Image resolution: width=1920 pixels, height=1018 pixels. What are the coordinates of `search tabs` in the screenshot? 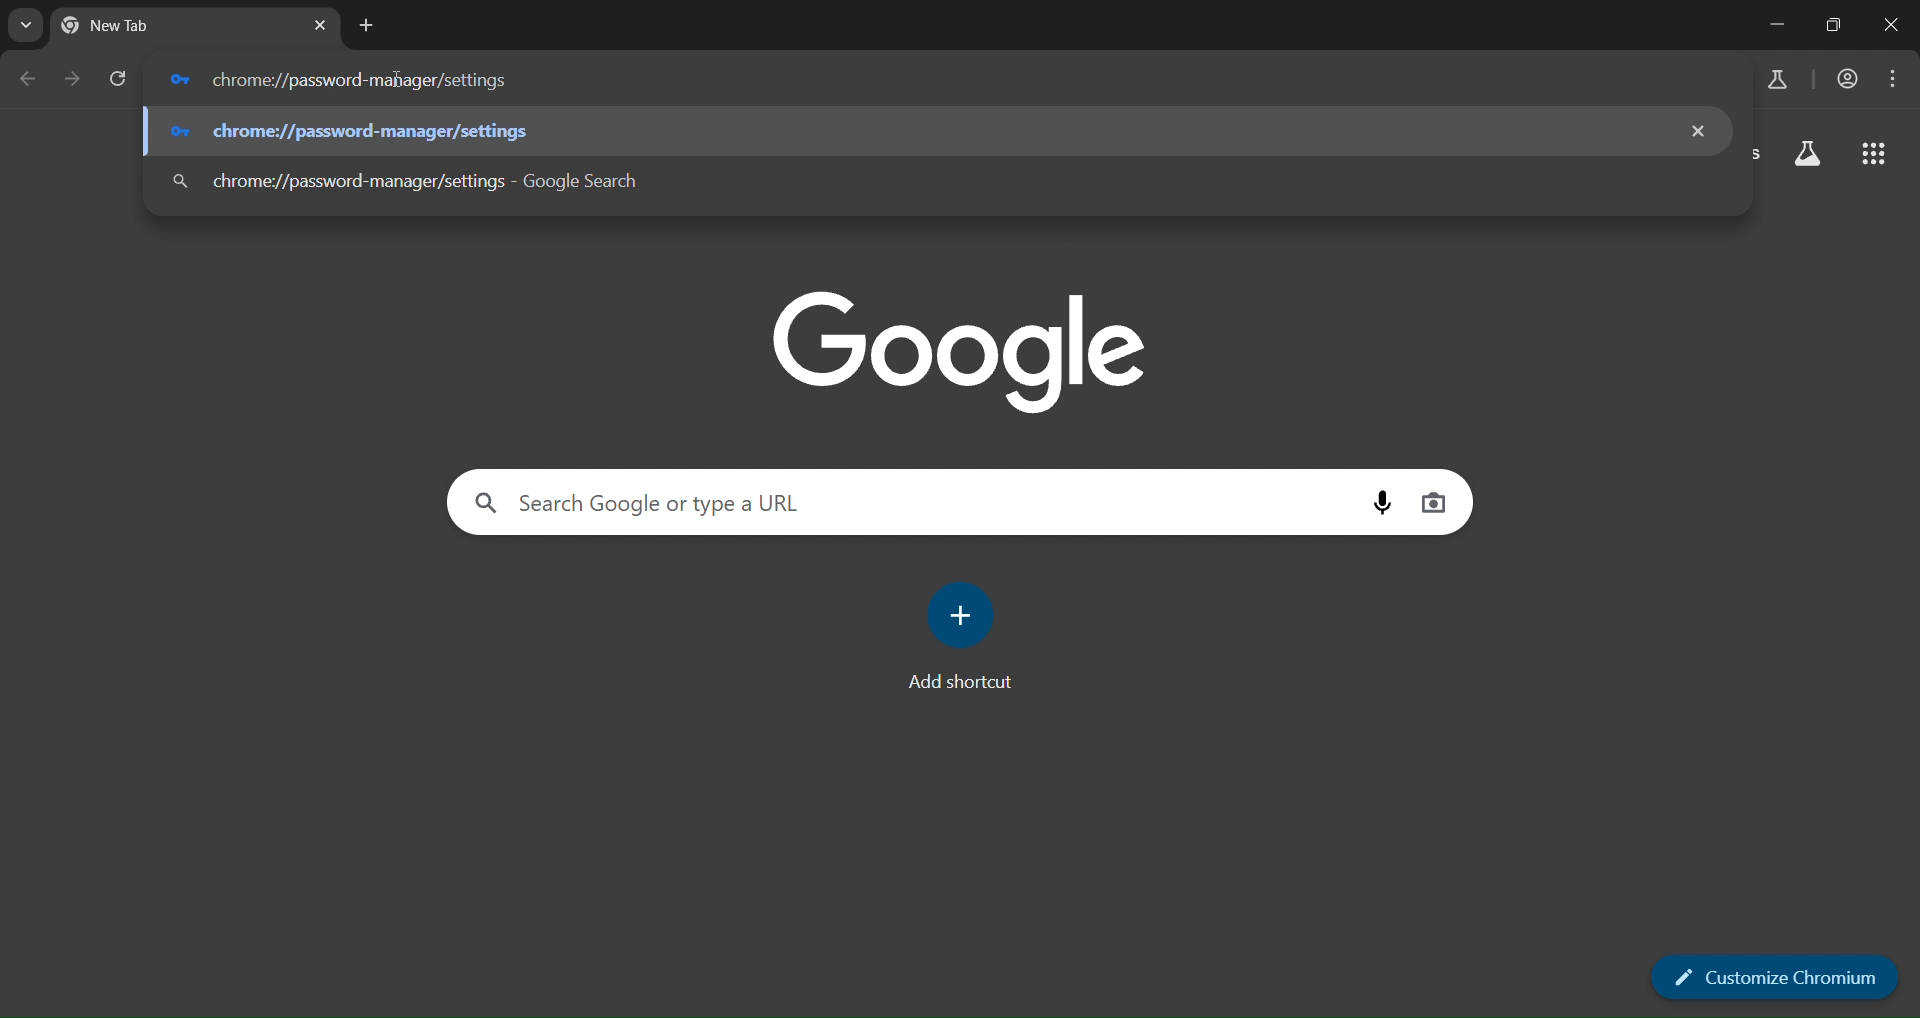 It's located at (26, 27).